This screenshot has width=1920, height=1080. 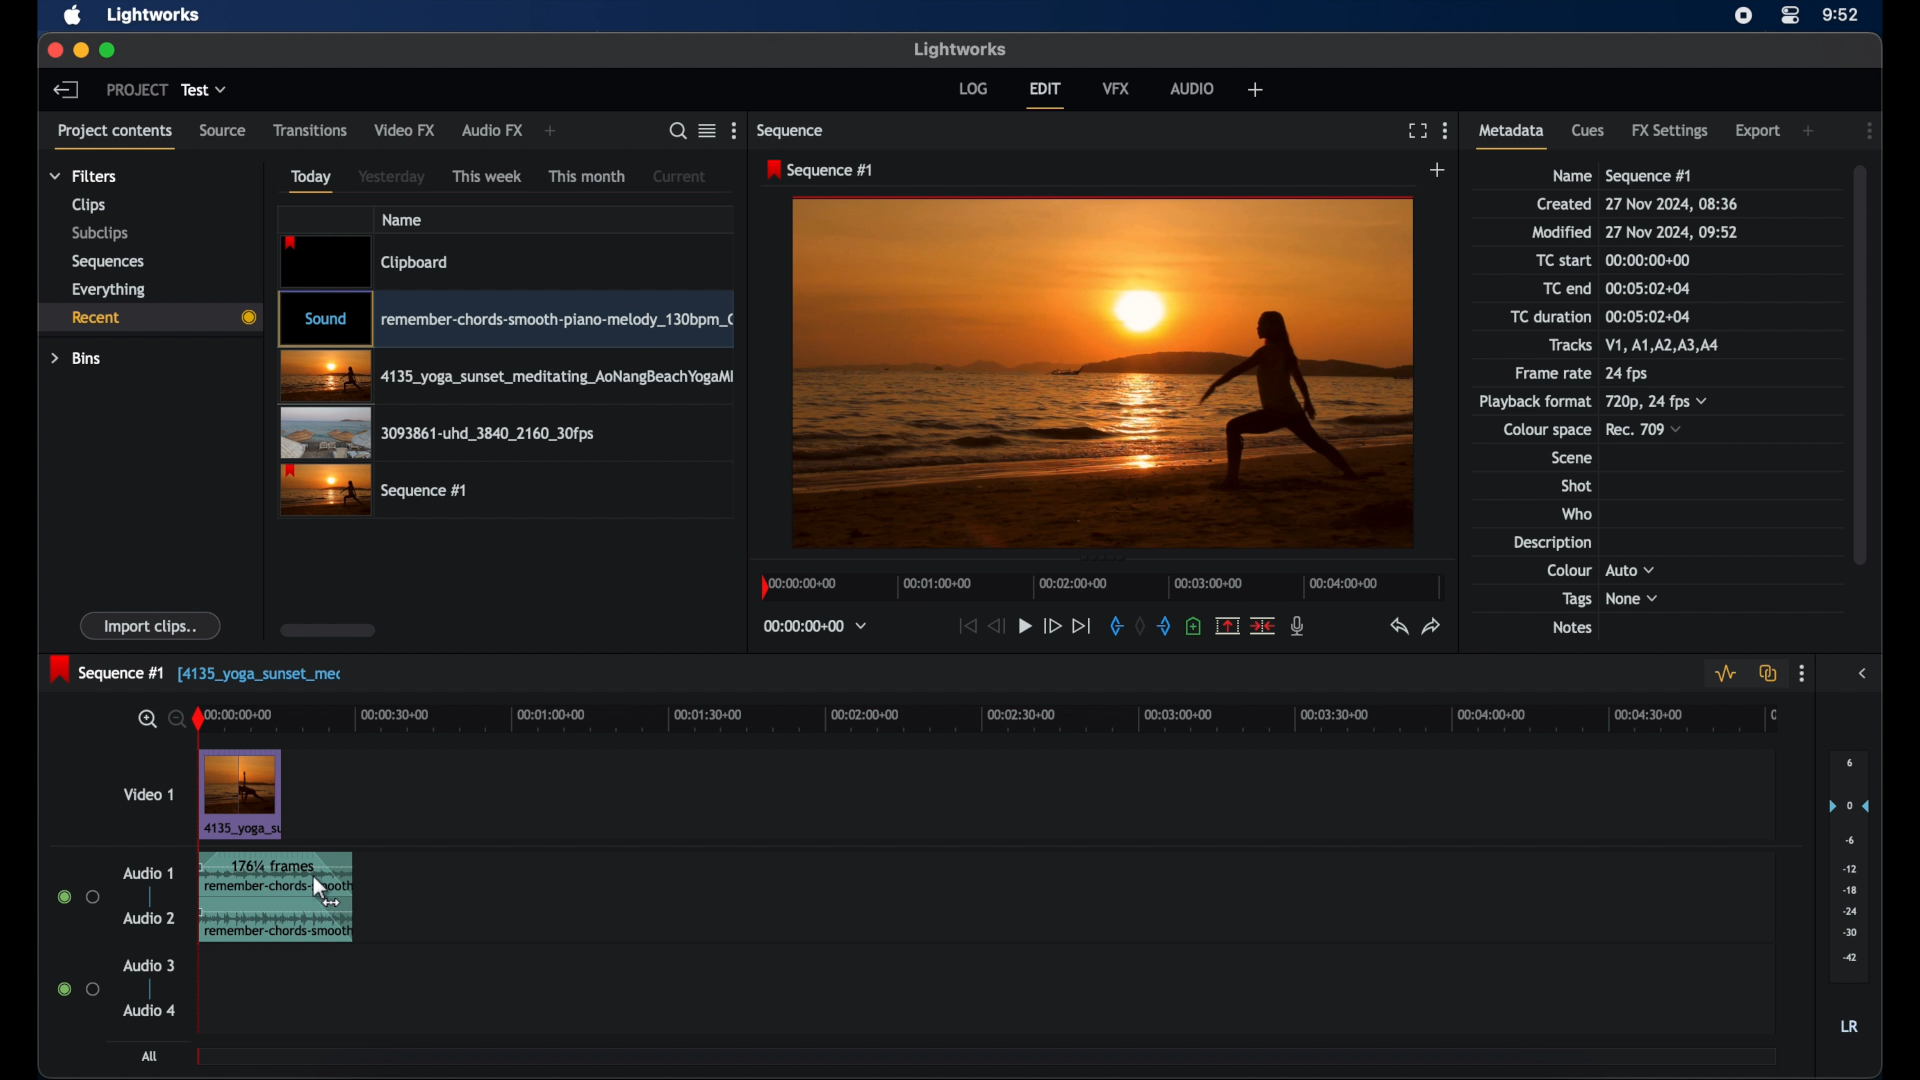 What do you see at coordinates (1262, 624) in the screenshot?
I see `split` at bounding box center [1262, 624].